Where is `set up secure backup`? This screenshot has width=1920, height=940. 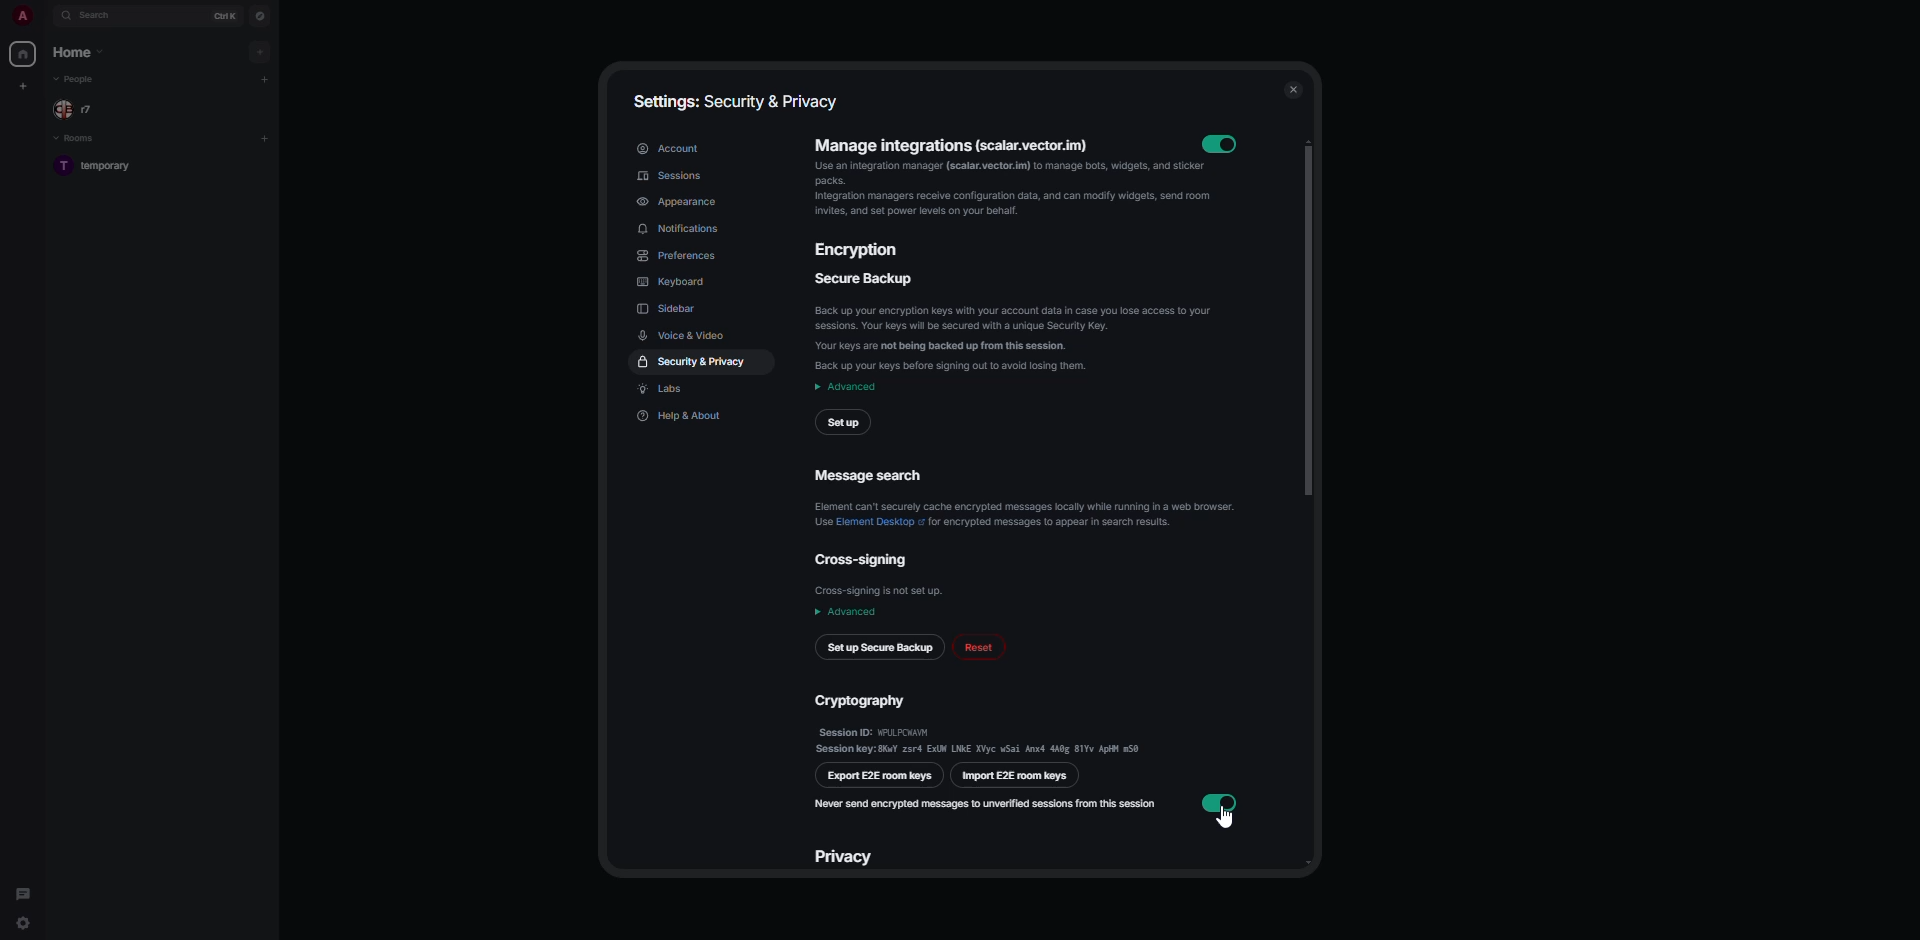 set up secure backup is located at coordinates (880, 649).